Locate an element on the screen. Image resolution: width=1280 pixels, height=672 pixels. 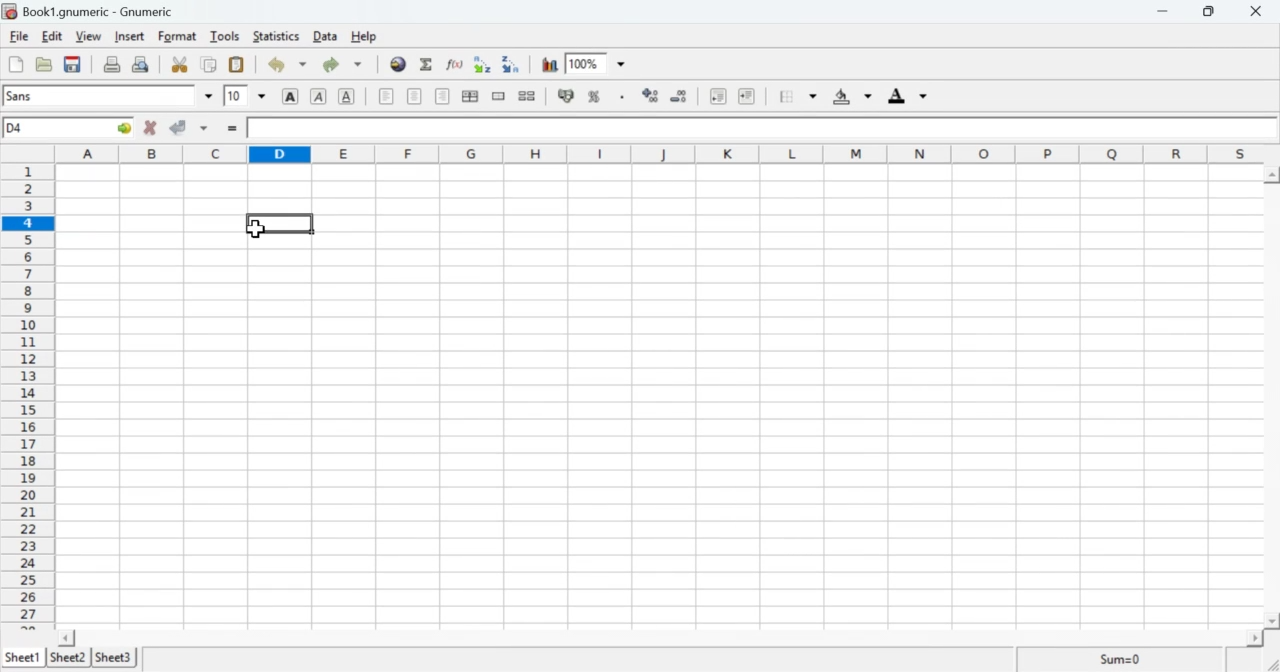
Sheet 3 is located at coordinates (115, 657).